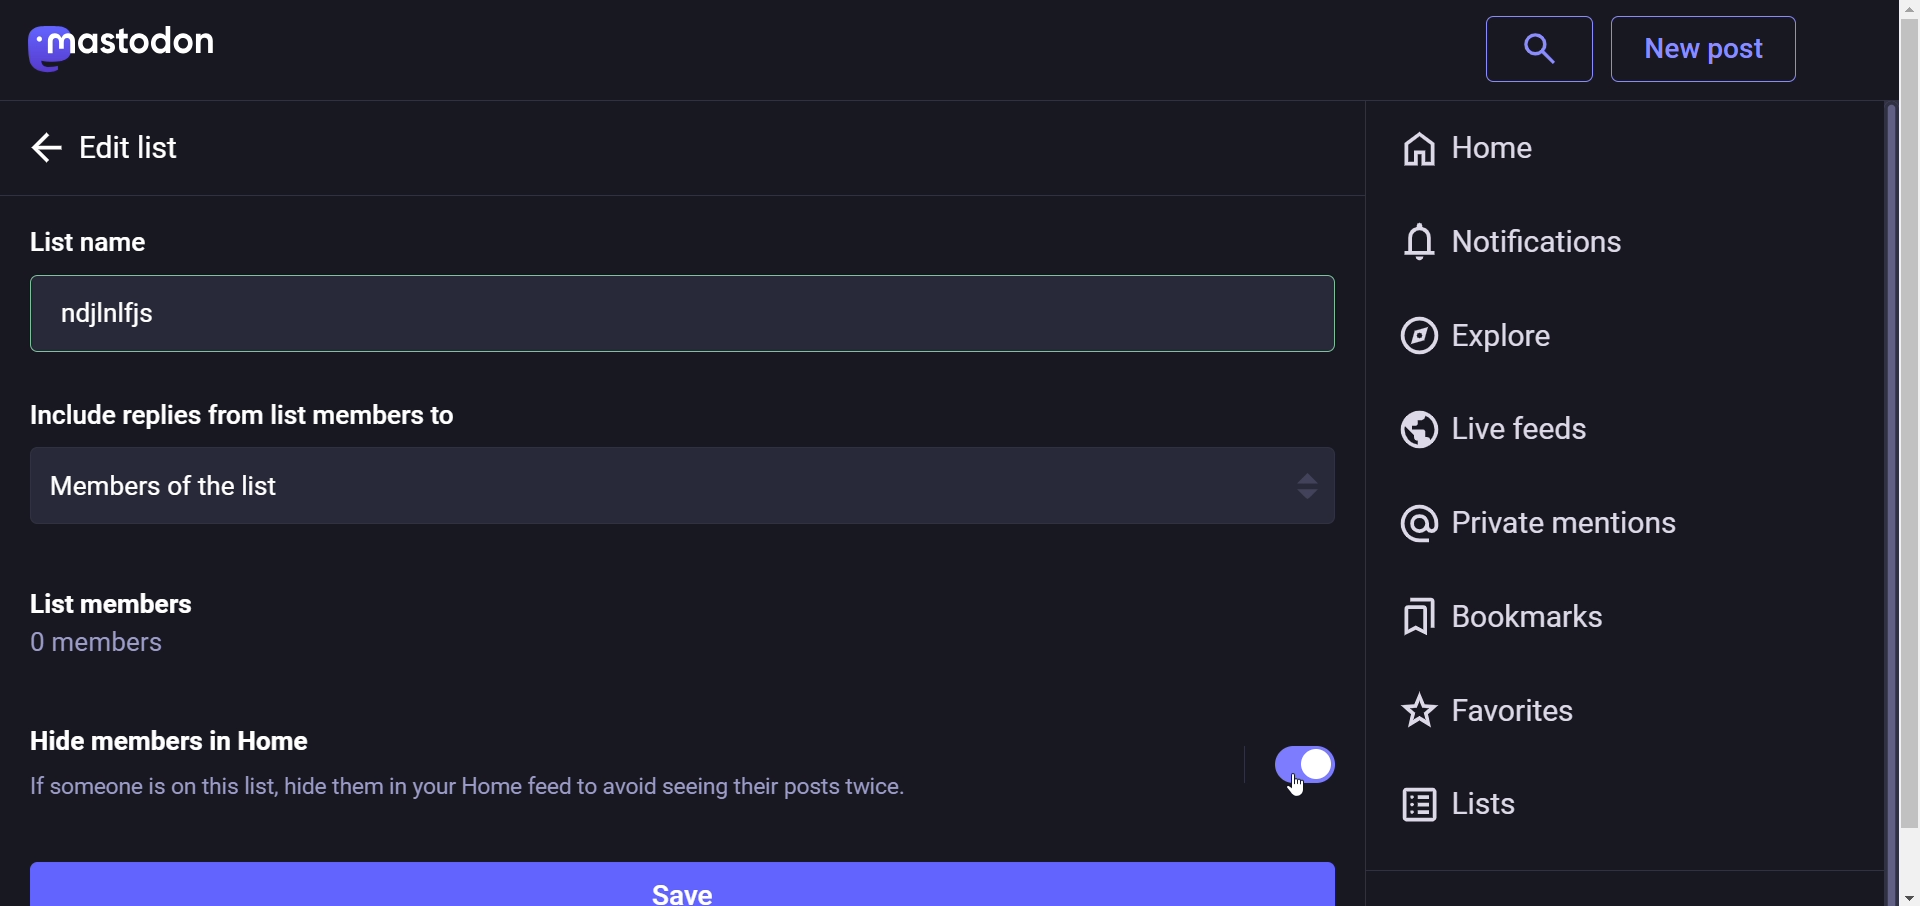 The height and width of the screenshot is (906, 1920). Describe the element at coordinates (161, 595) in the screenshot. I see `list members` at that location.